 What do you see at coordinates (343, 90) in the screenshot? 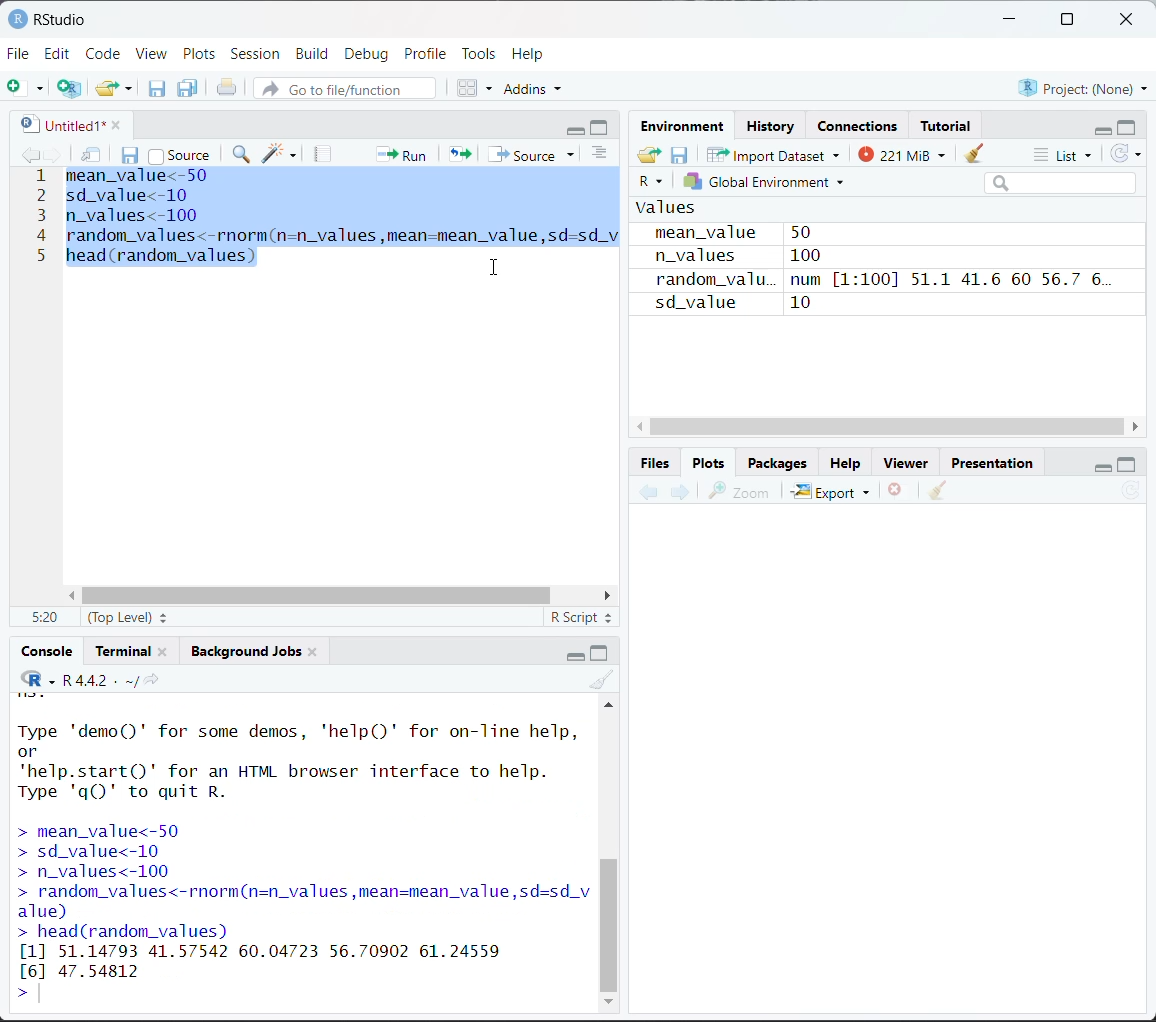
I see `go to file/function` at bounding box center [343, 90].